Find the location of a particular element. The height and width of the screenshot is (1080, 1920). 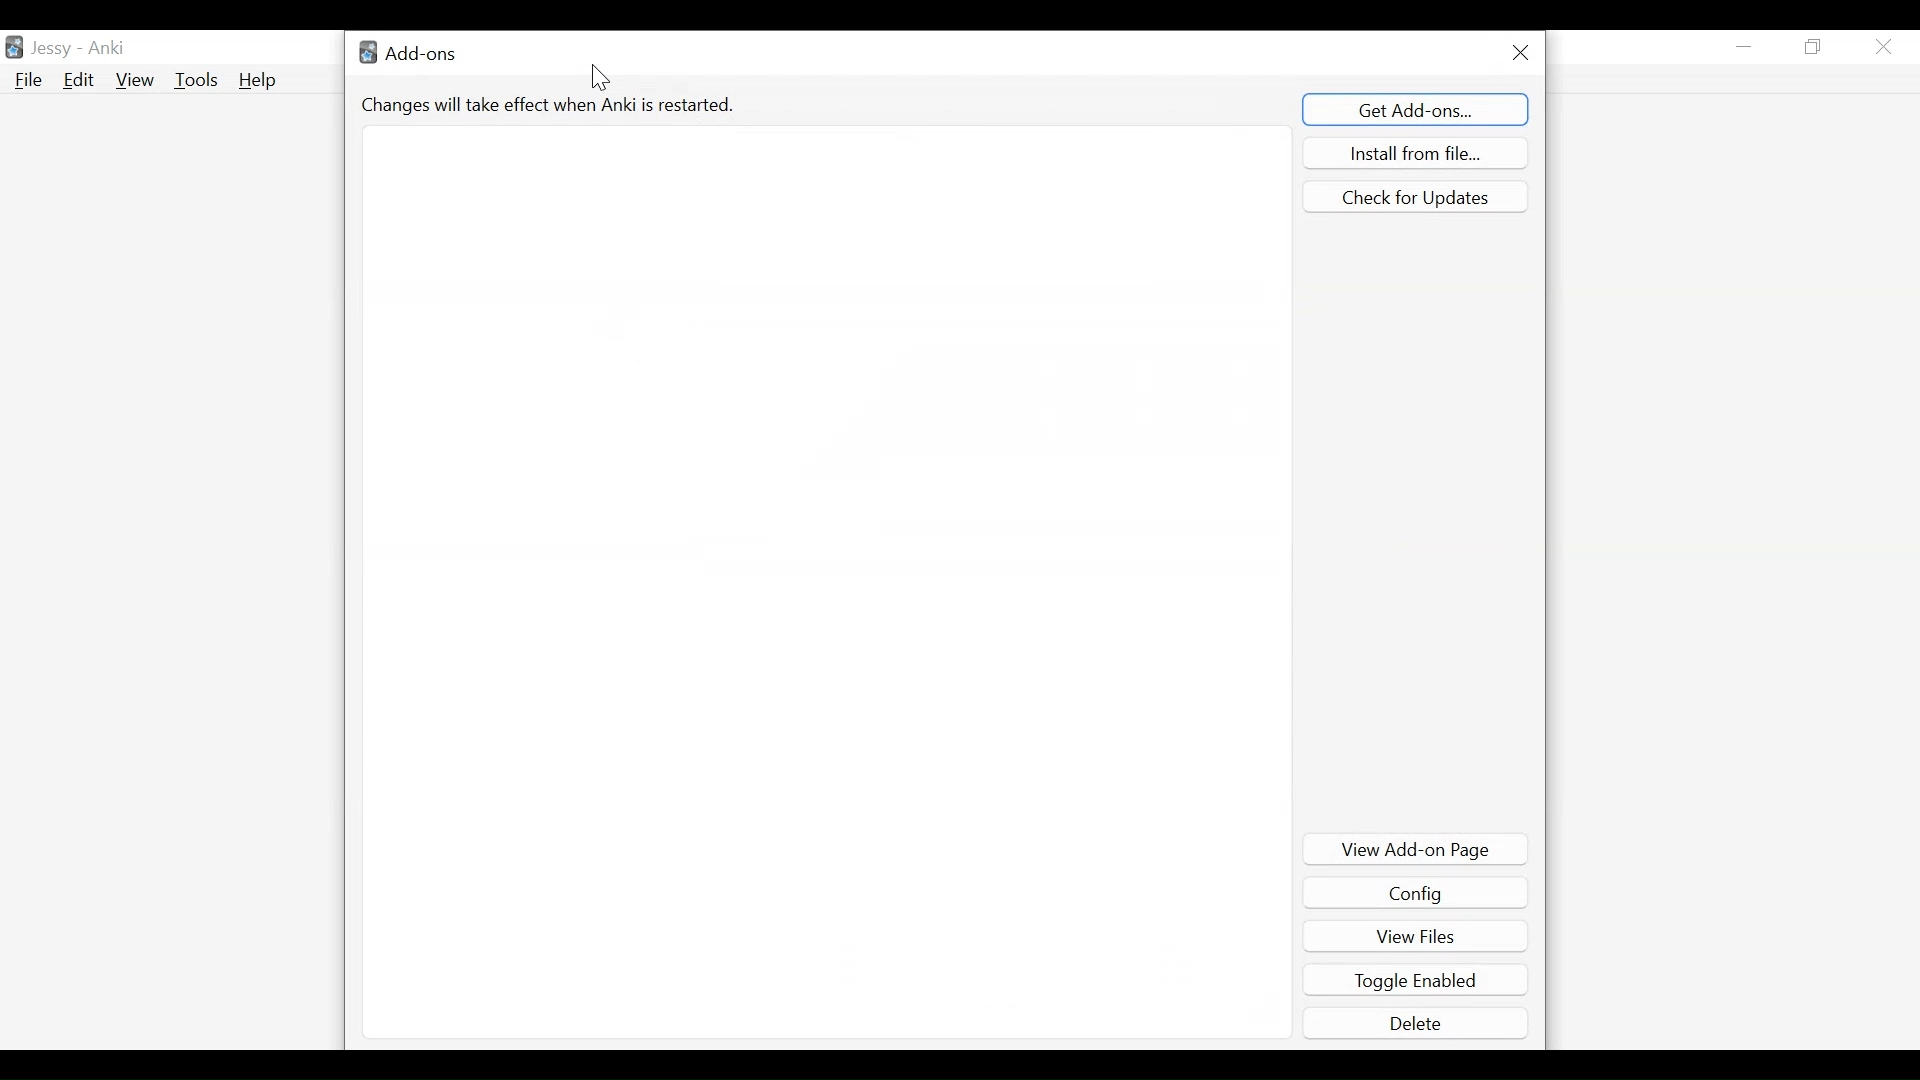

Help is located at coordinates (262, 82).